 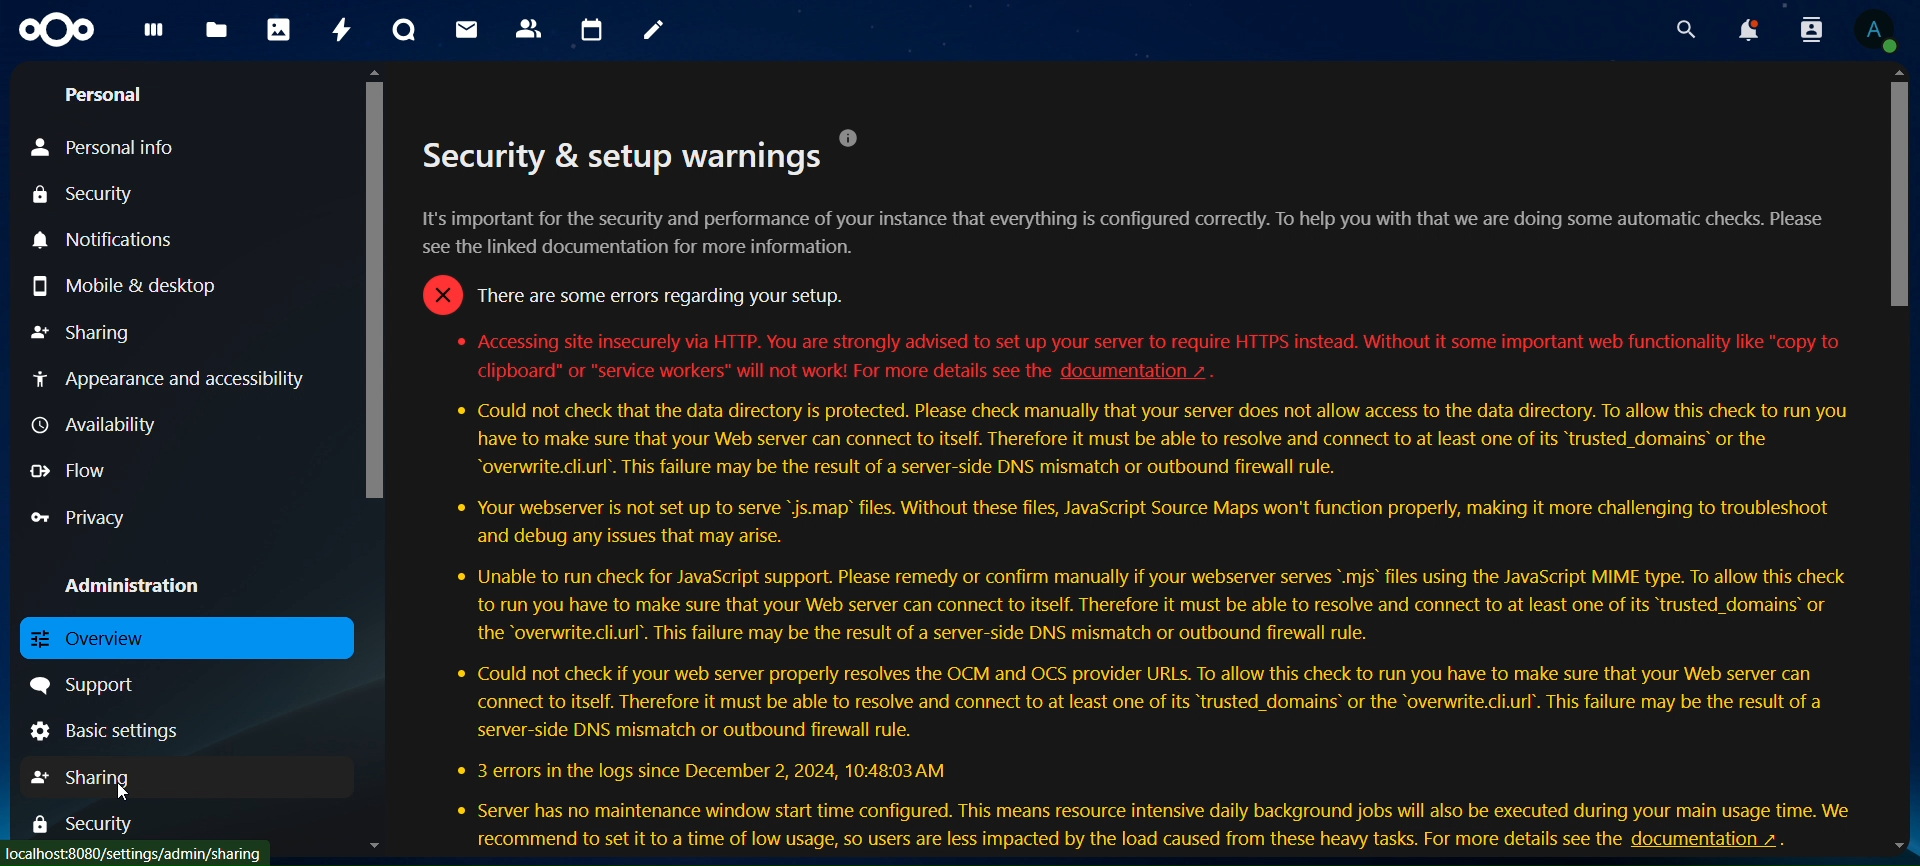 I want to click on support, so click(x=84, y=685).